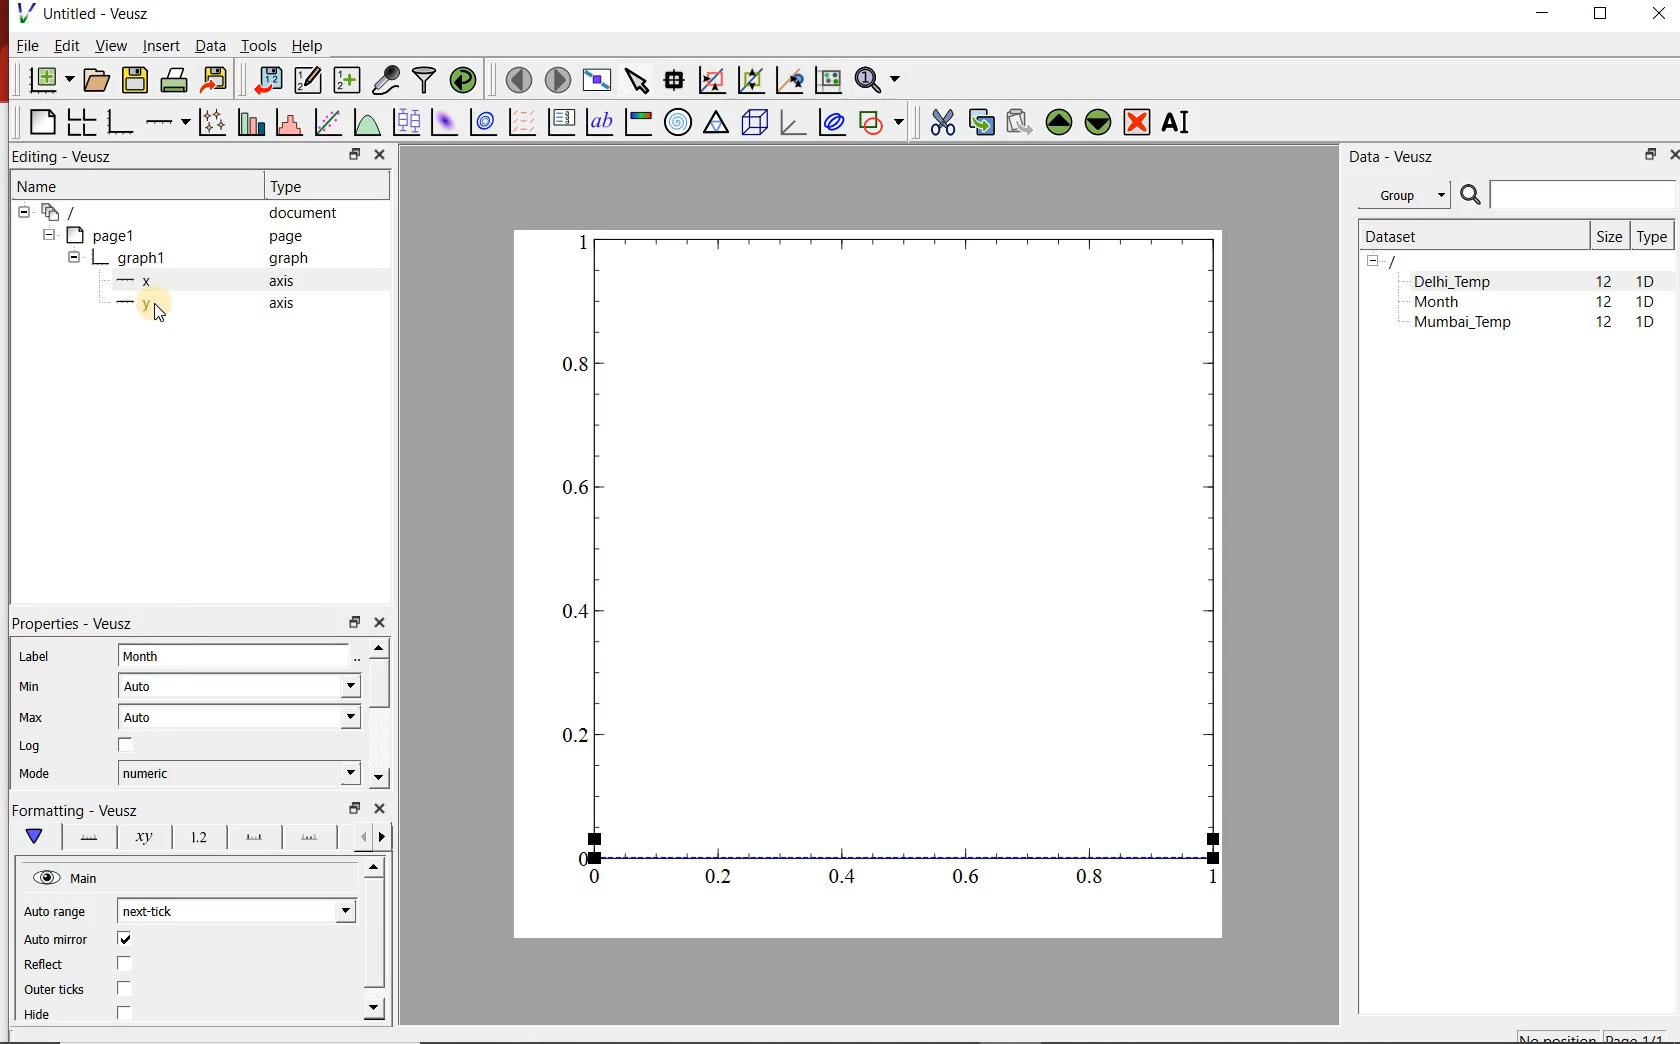 This screenshot has height=1044, width=1680. I want to click on base graph, so click(118, 123).